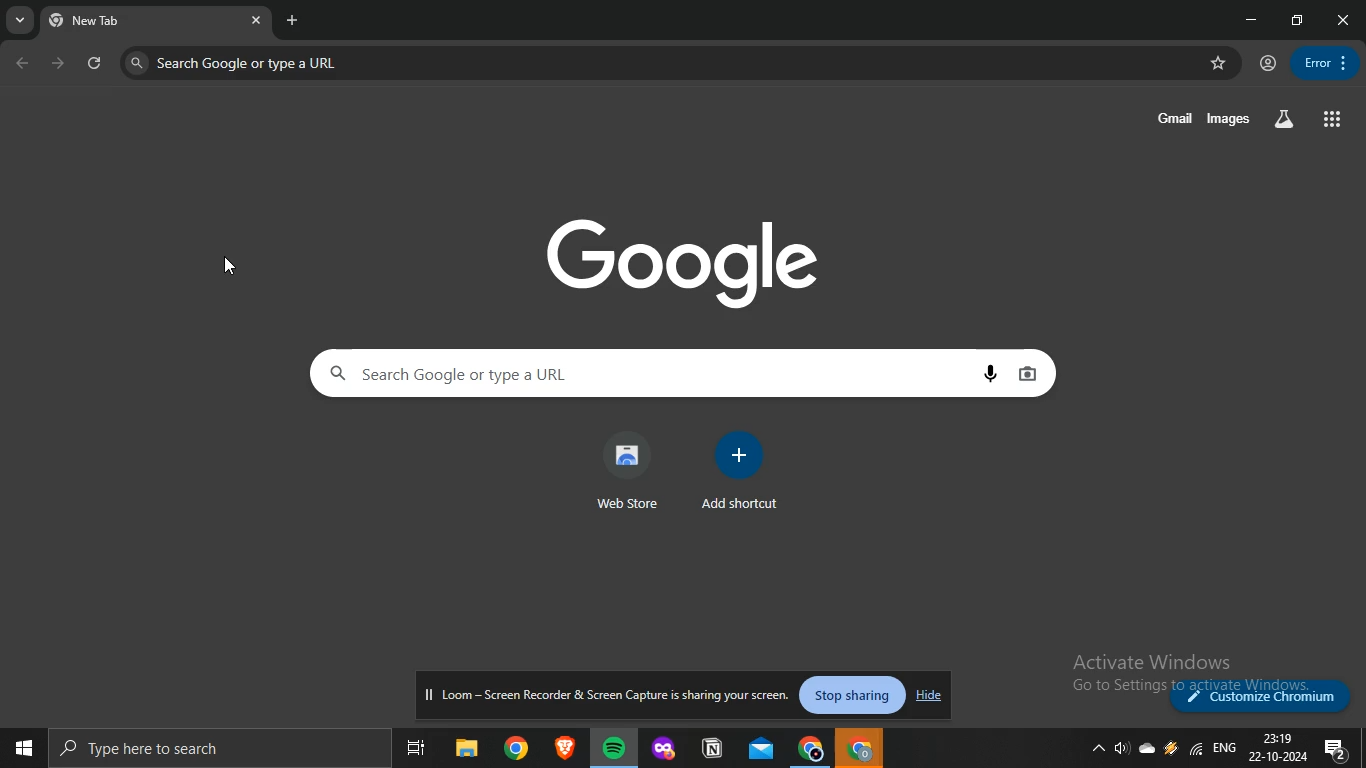 The width and height of the screenshot is (1366, 768). Describe the element at coordinates (665, 748) in the screenshot. I see `mozilla firefox` at that location.